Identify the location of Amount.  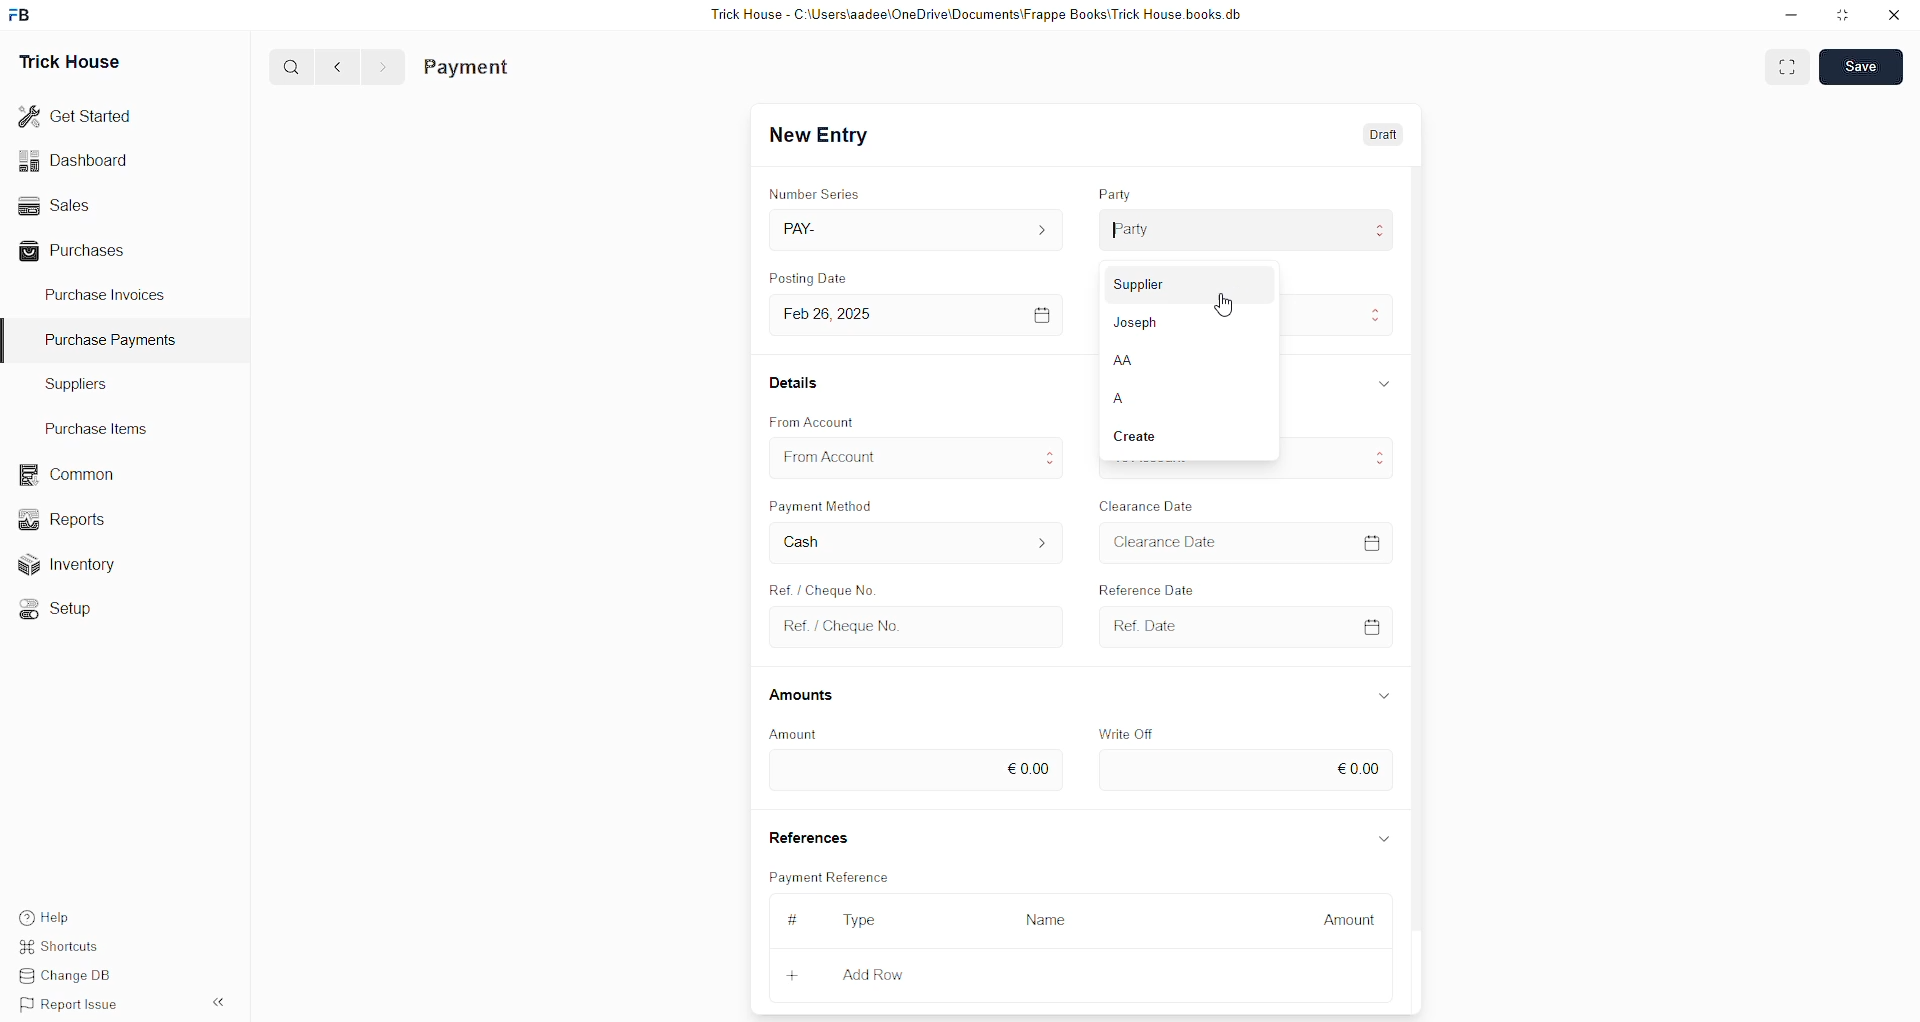
(805, 733).